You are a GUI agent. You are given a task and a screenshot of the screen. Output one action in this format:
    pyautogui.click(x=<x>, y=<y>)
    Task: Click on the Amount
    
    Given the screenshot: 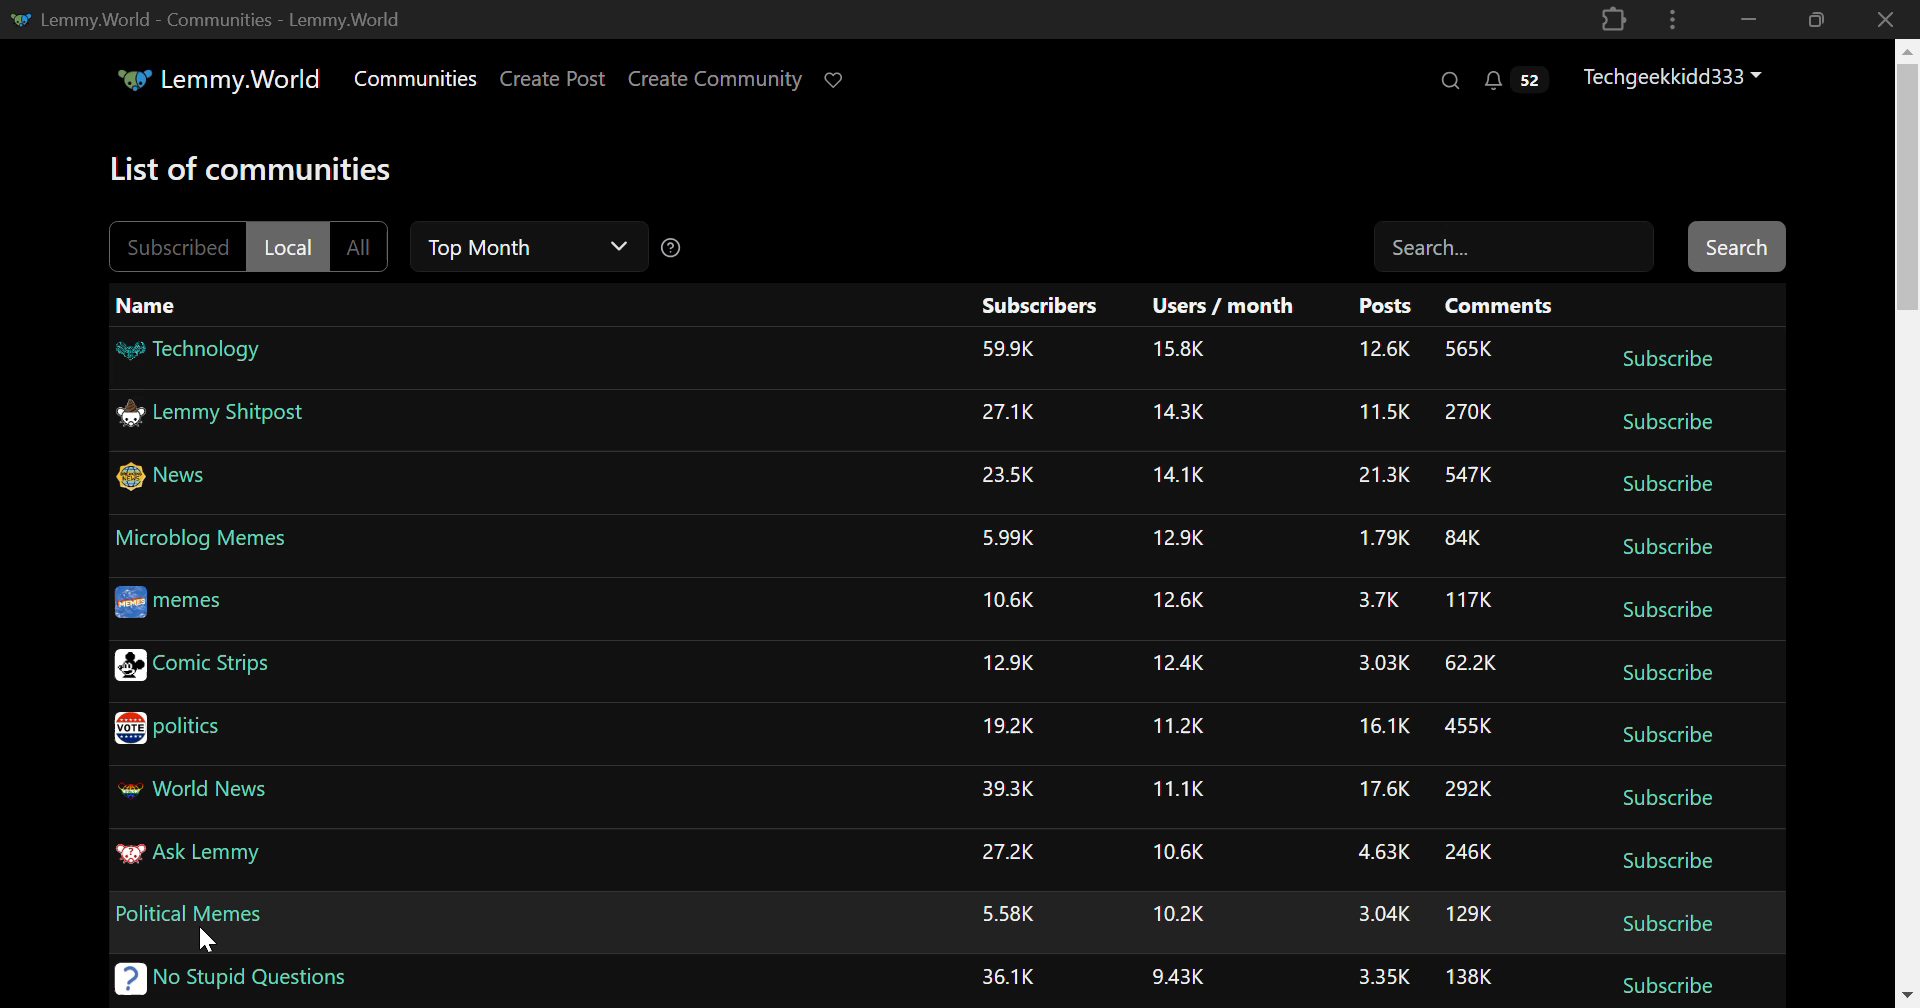 What is the action you would take?
    pyautogui.click(x=1378, y=793)
    